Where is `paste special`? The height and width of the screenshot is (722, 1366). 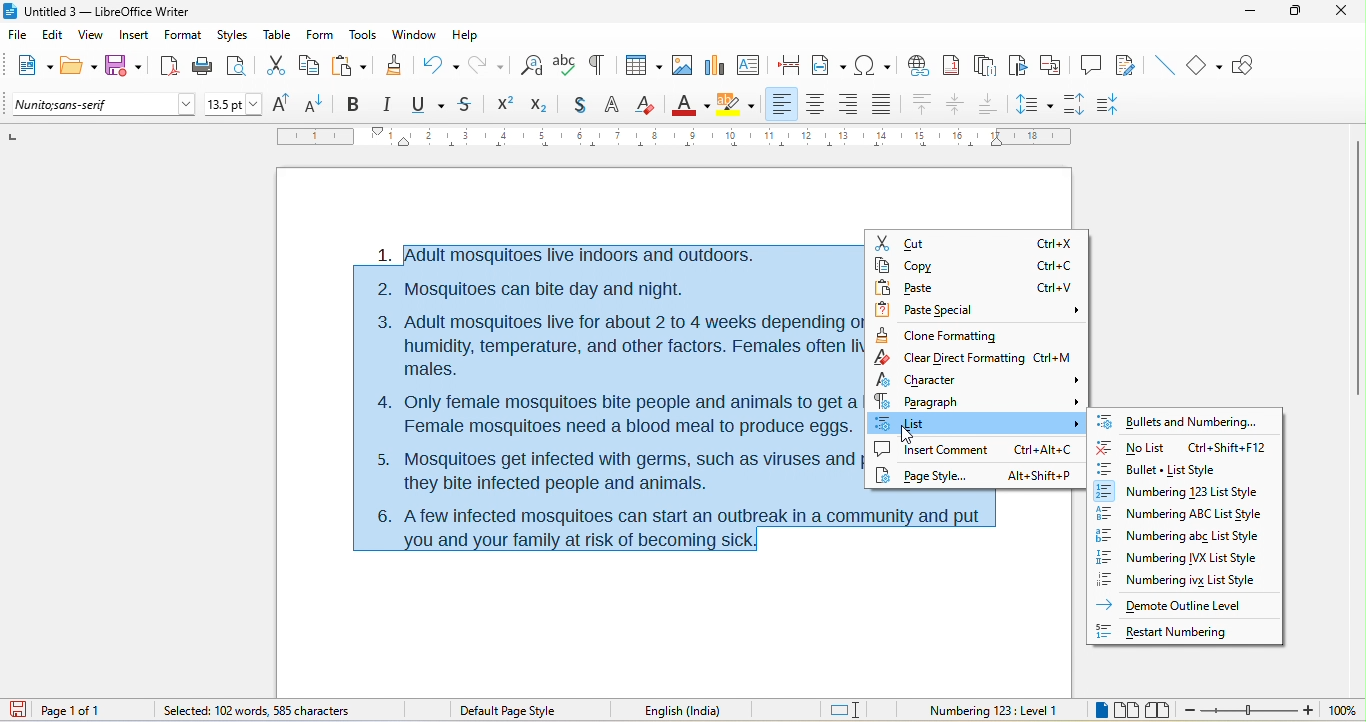 paste special is located at coordinates (979, 308).